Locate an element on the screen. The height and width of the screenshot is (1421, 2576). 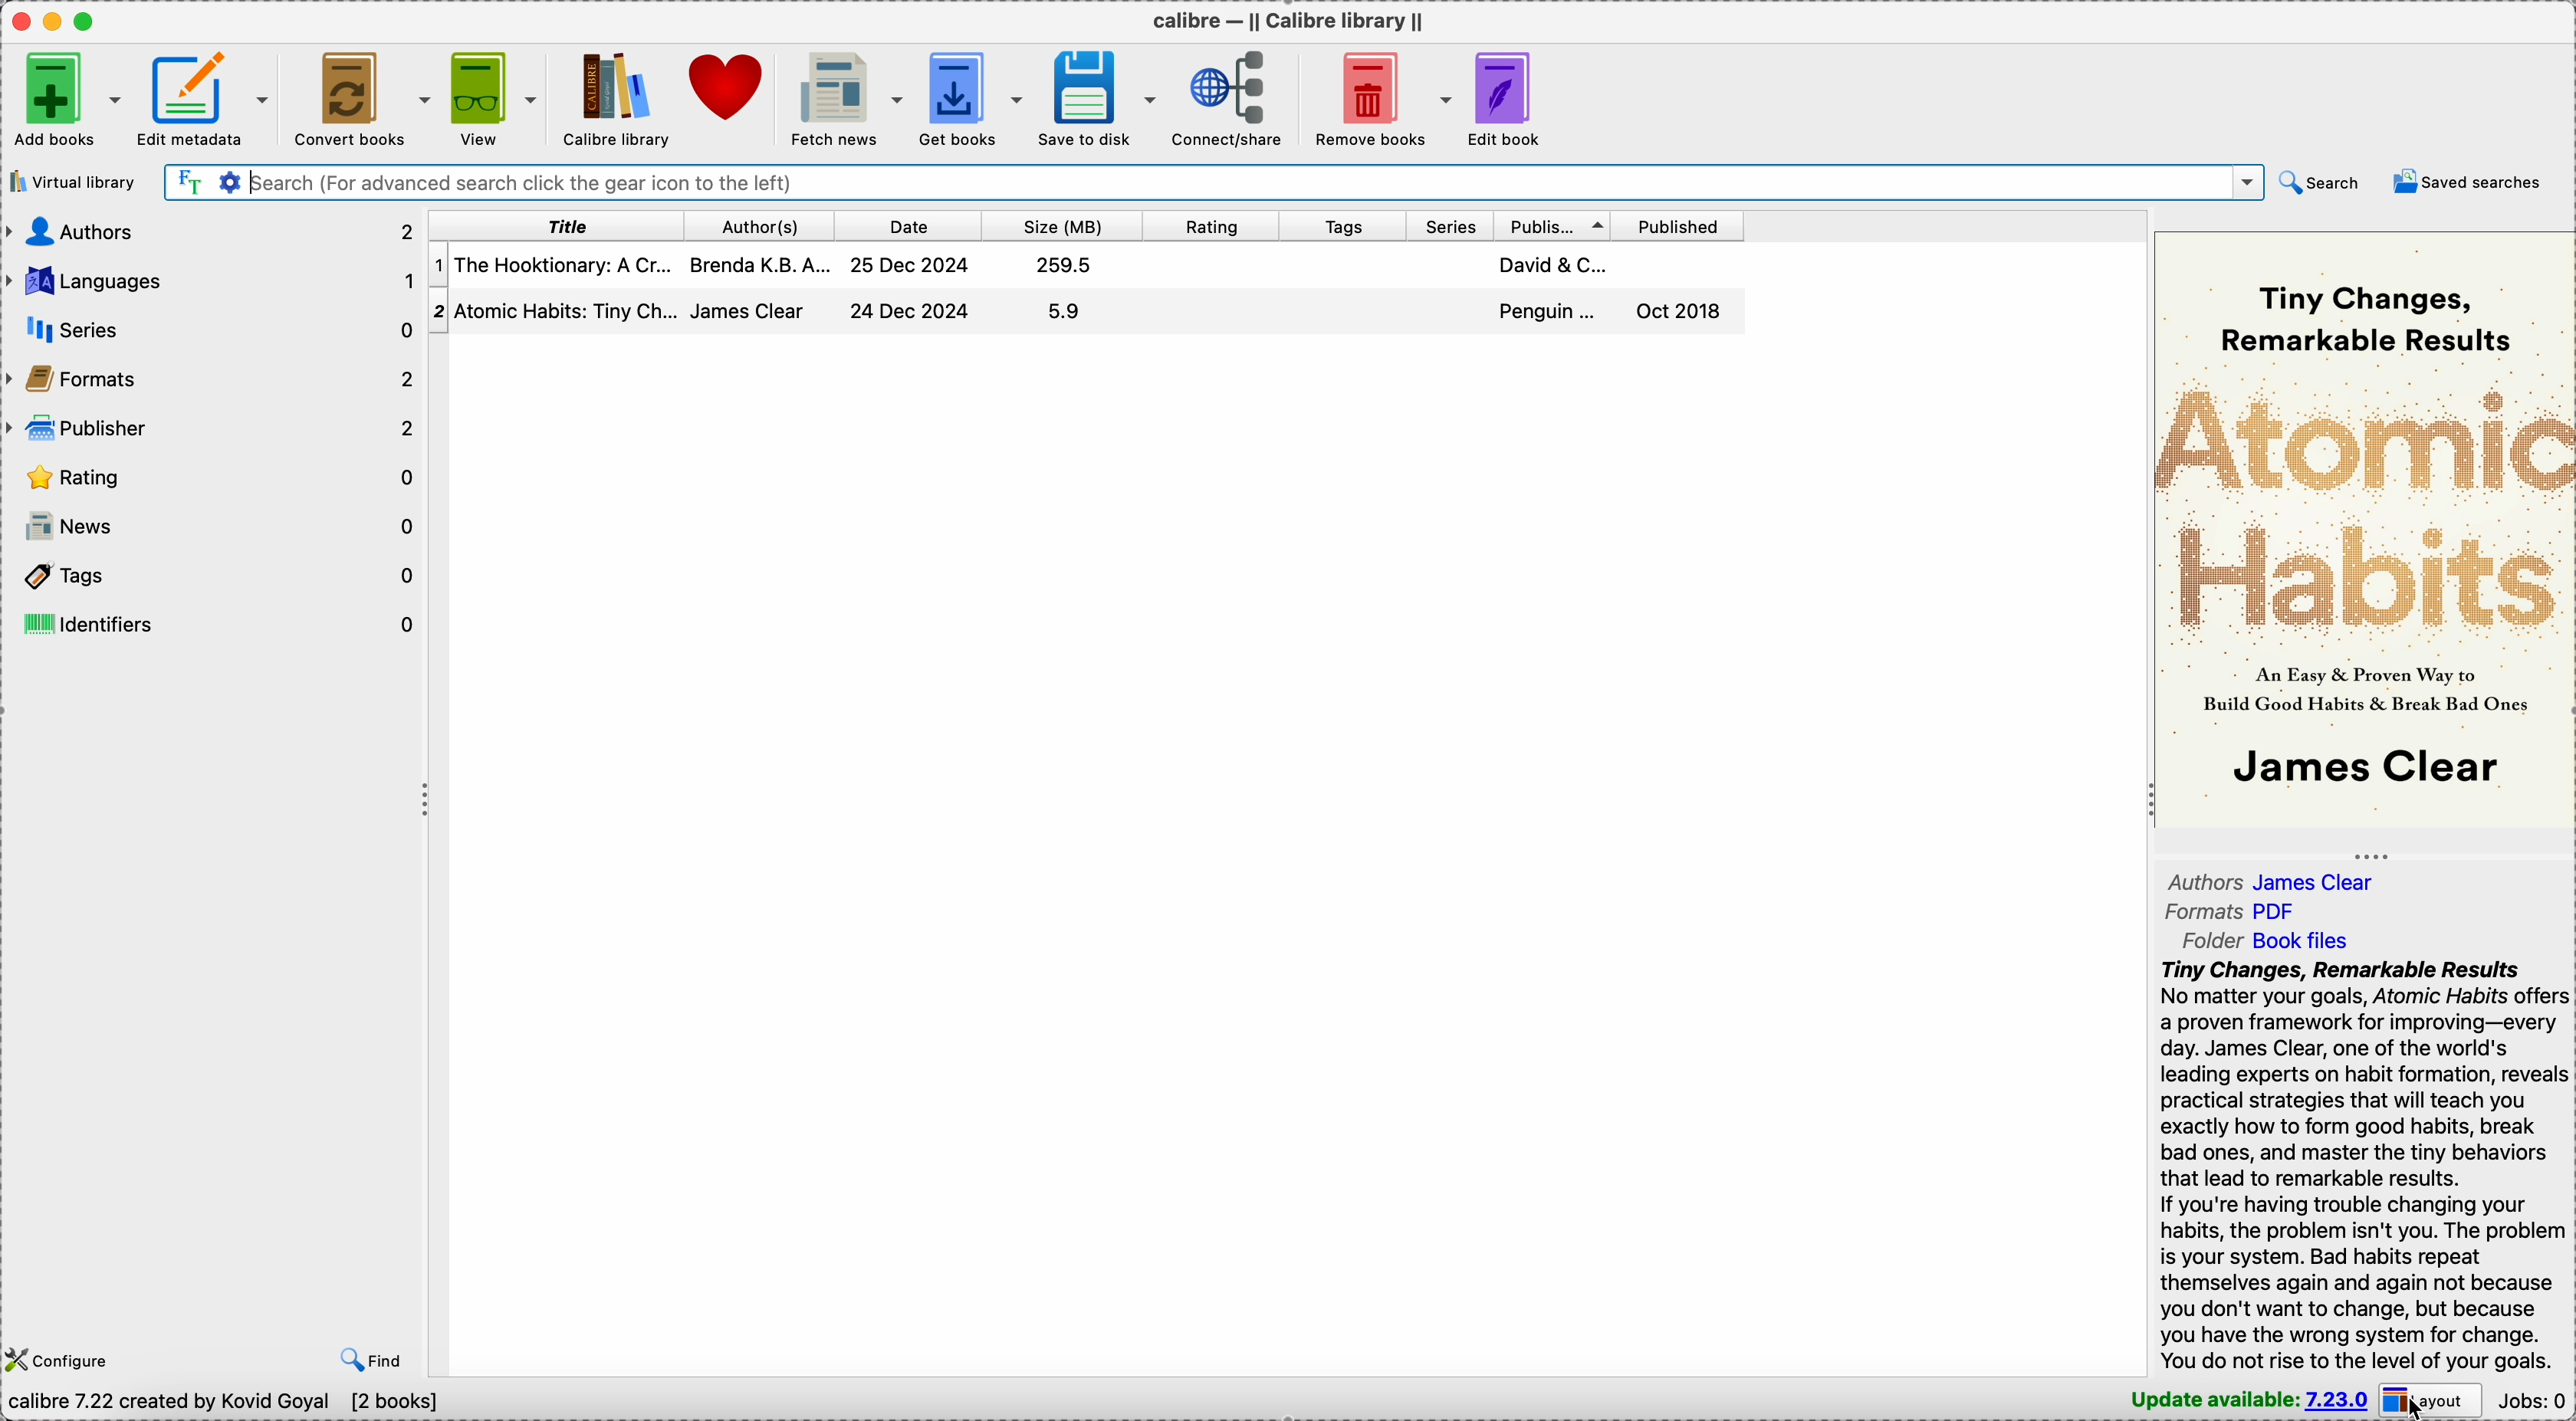
the hooktionary: a cr.. is located at coordinates (566, 266).